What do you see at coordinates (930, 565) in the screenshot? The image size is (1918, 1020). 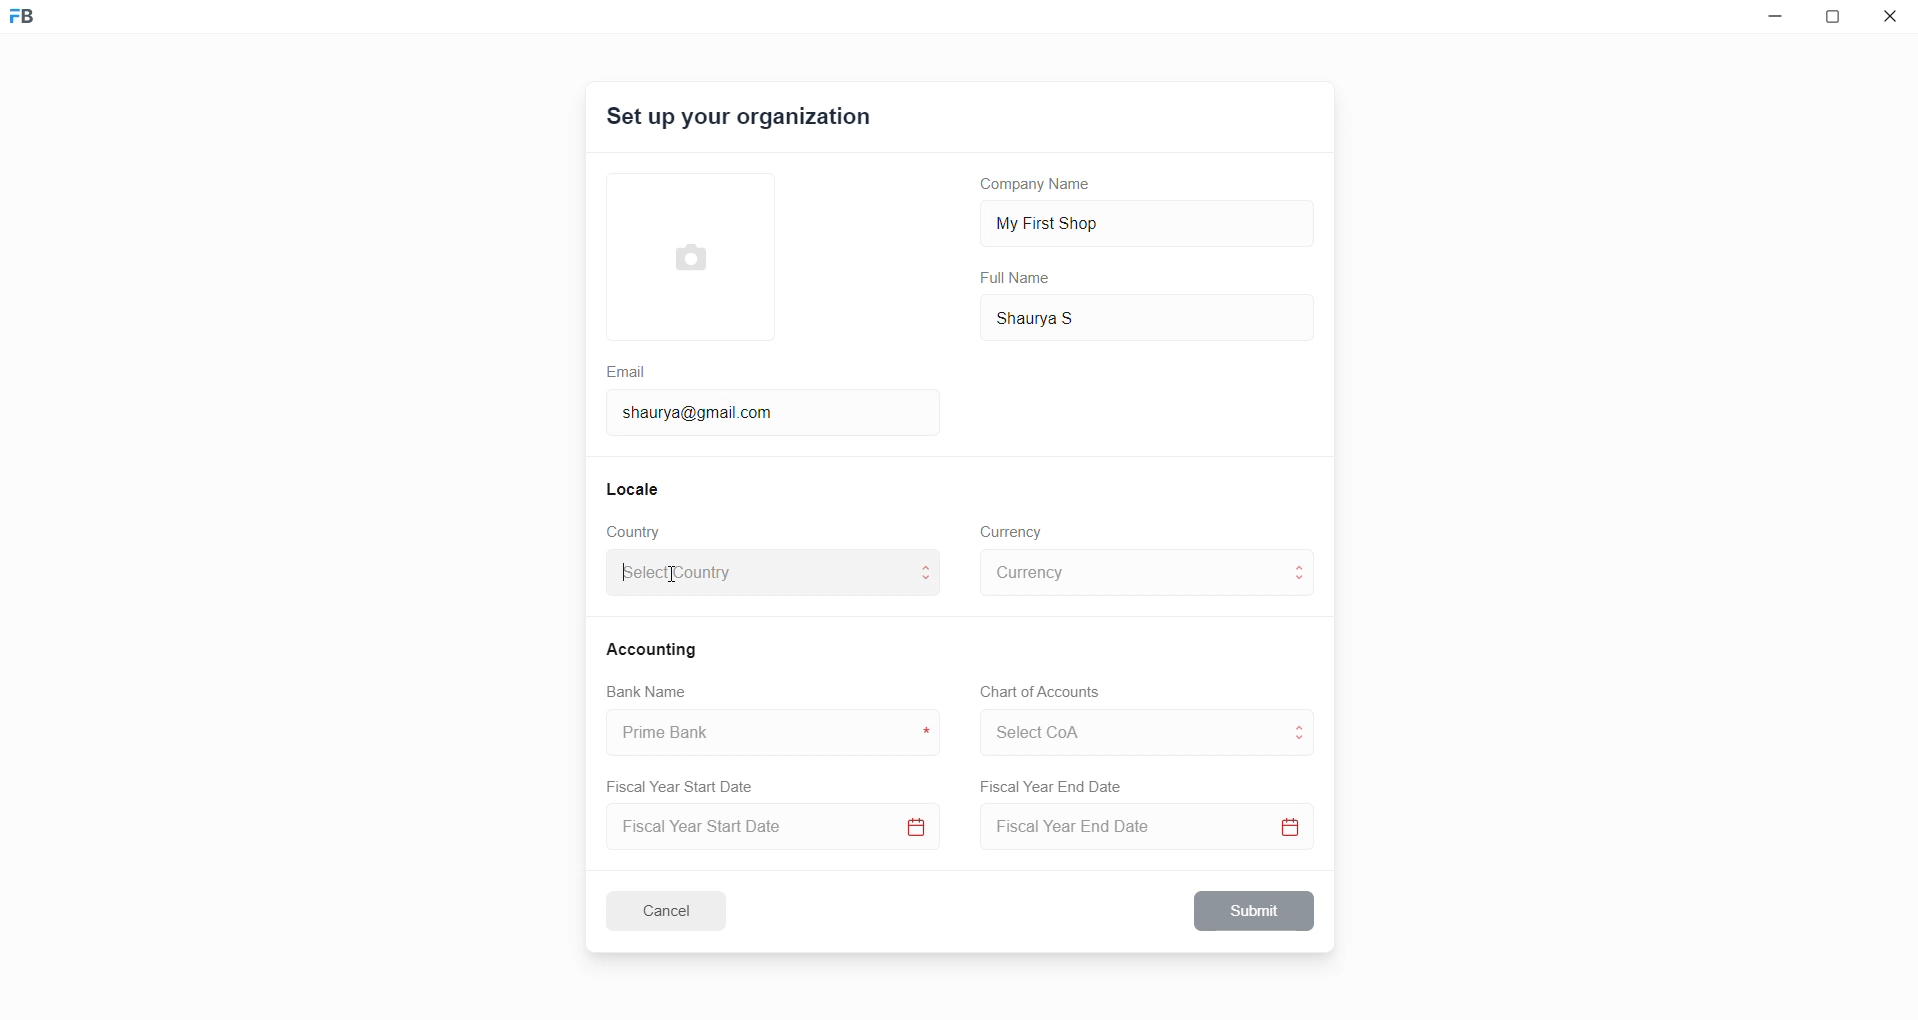 I see `move to above country` at bounding box center [930, 565].